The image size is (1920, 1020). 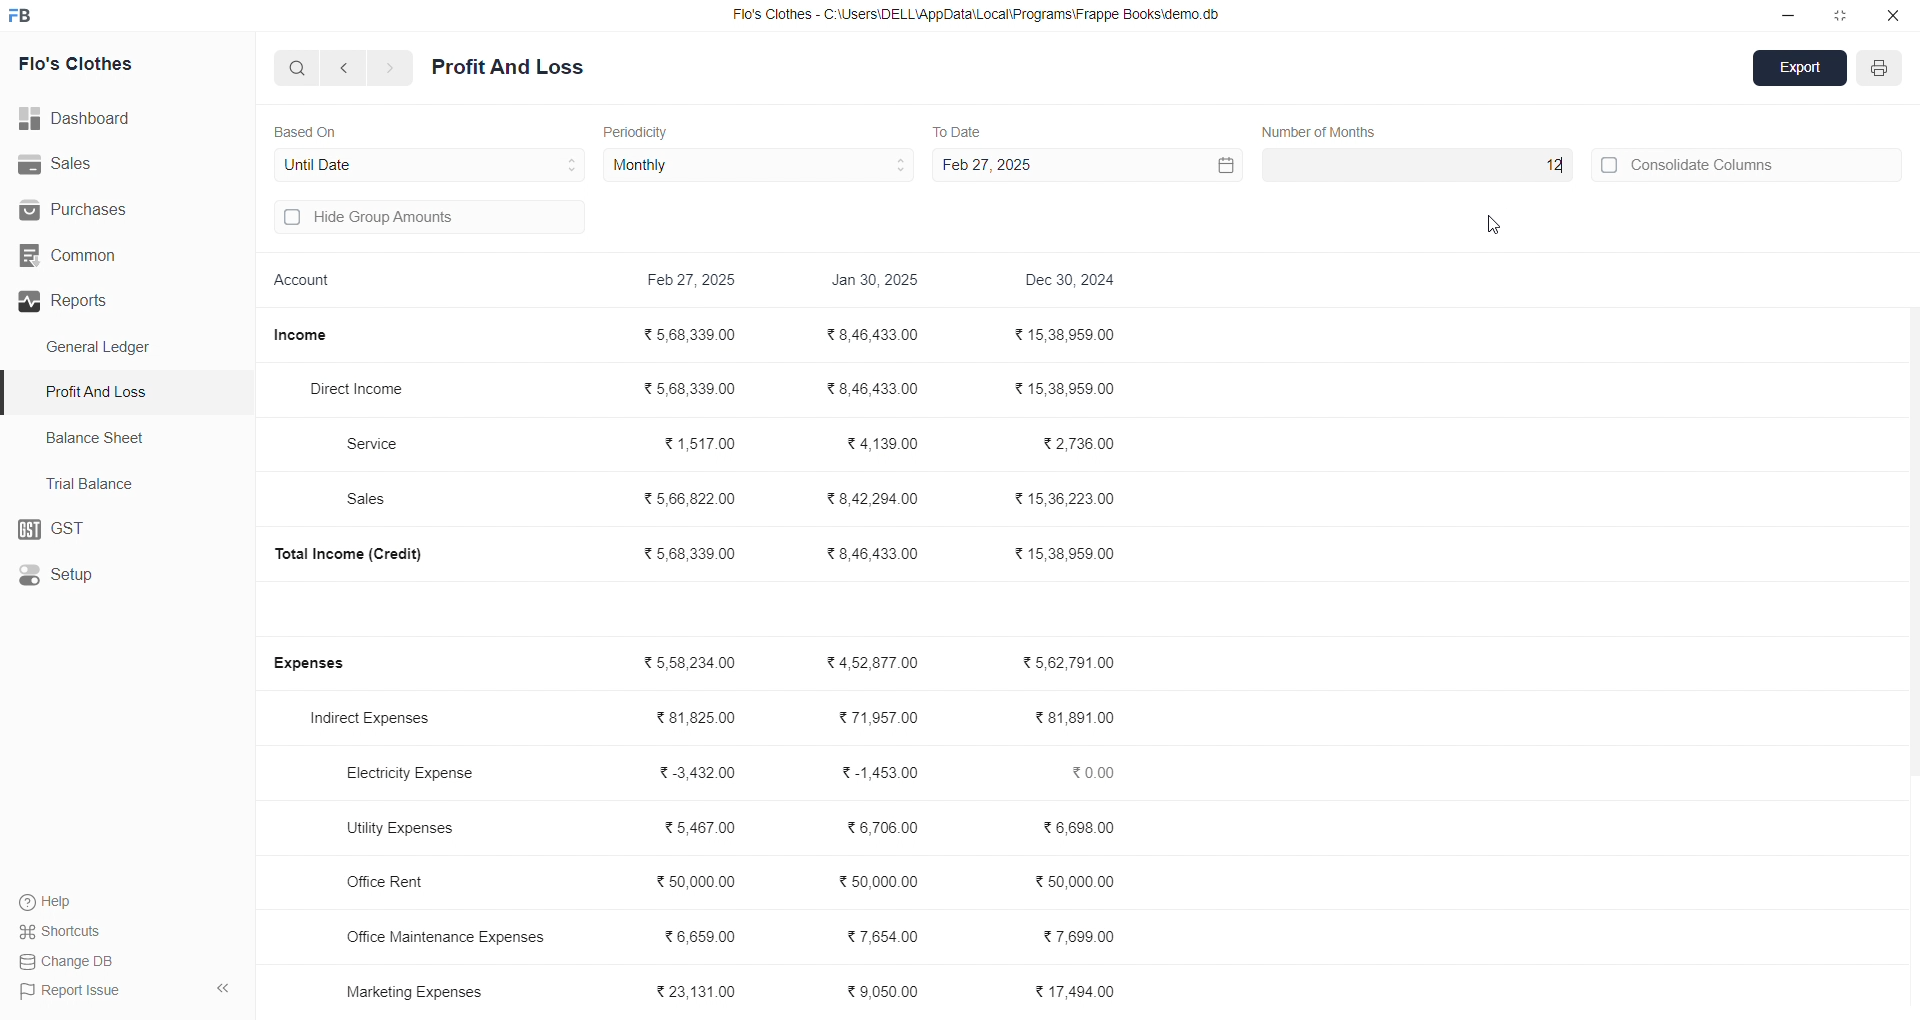 What do you see at coordinates (701, 990) in the screenshot?
I see `₹23,131.00` at bounding box center [701, 990].